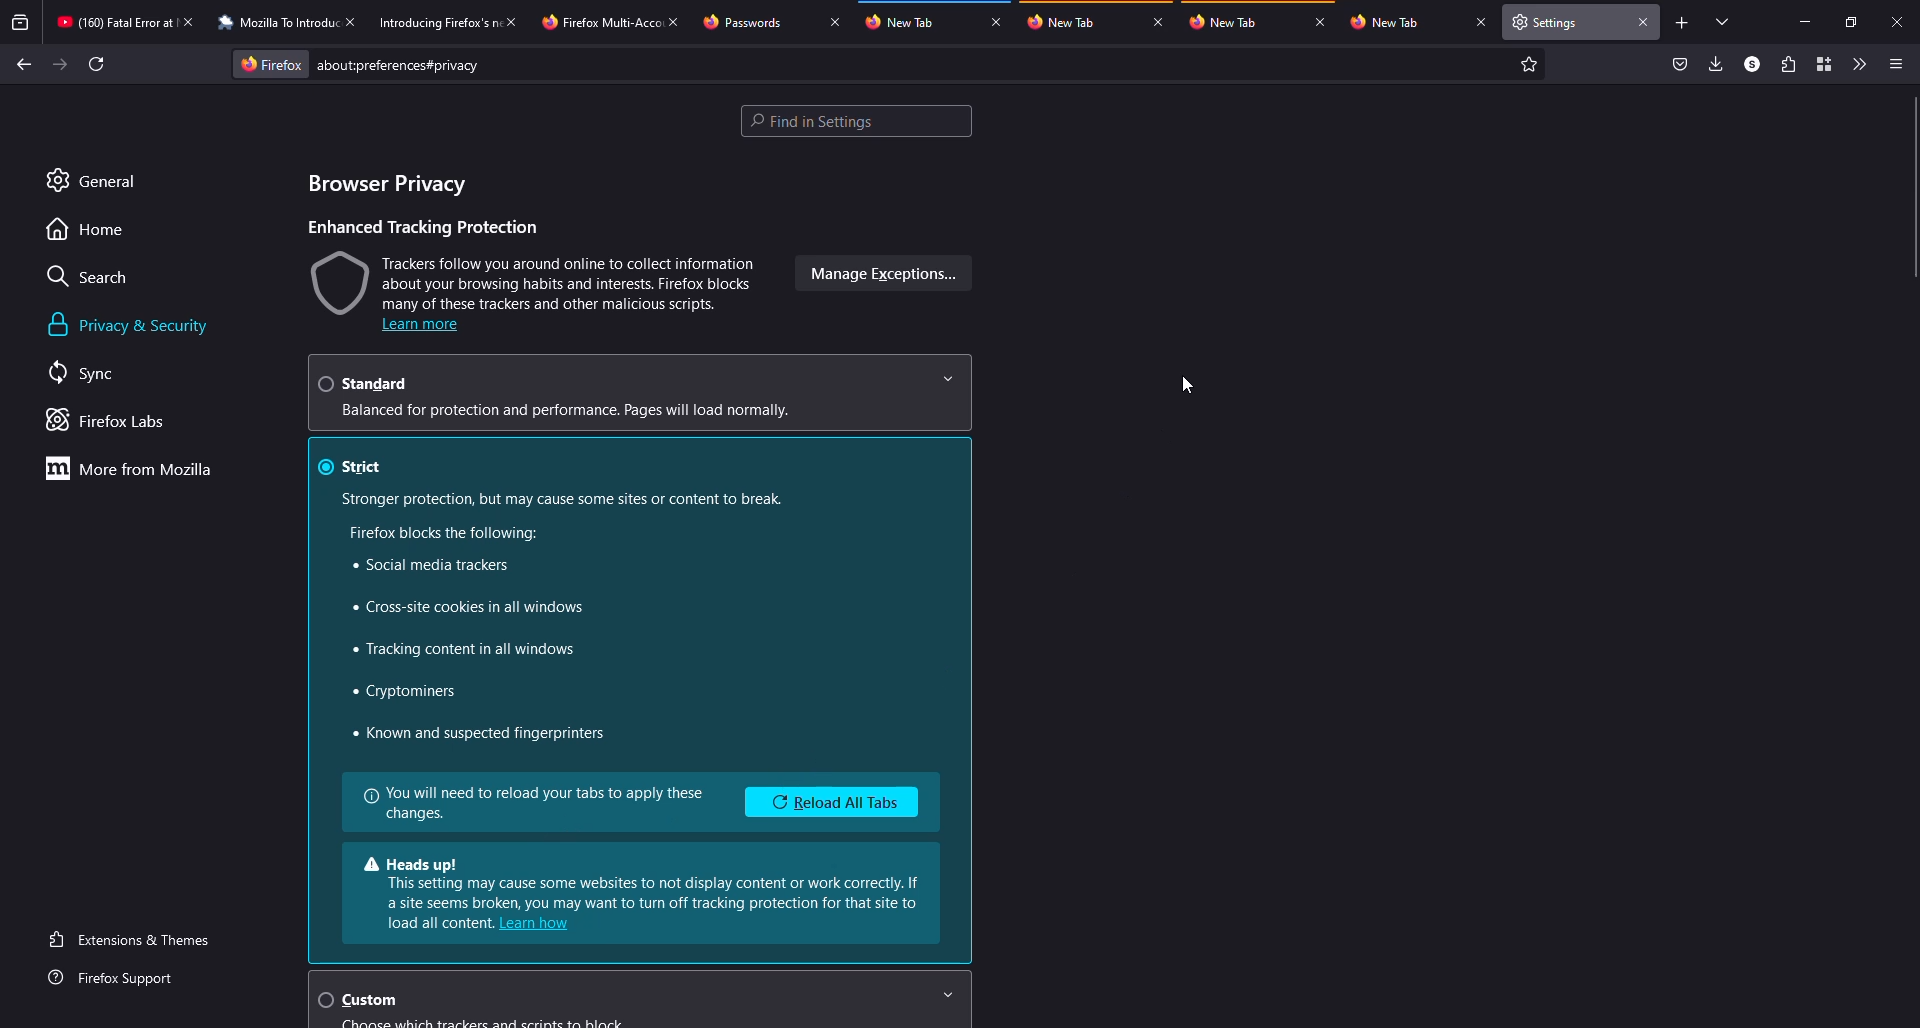  I want to click on reload all tabs, so click(830, 801).